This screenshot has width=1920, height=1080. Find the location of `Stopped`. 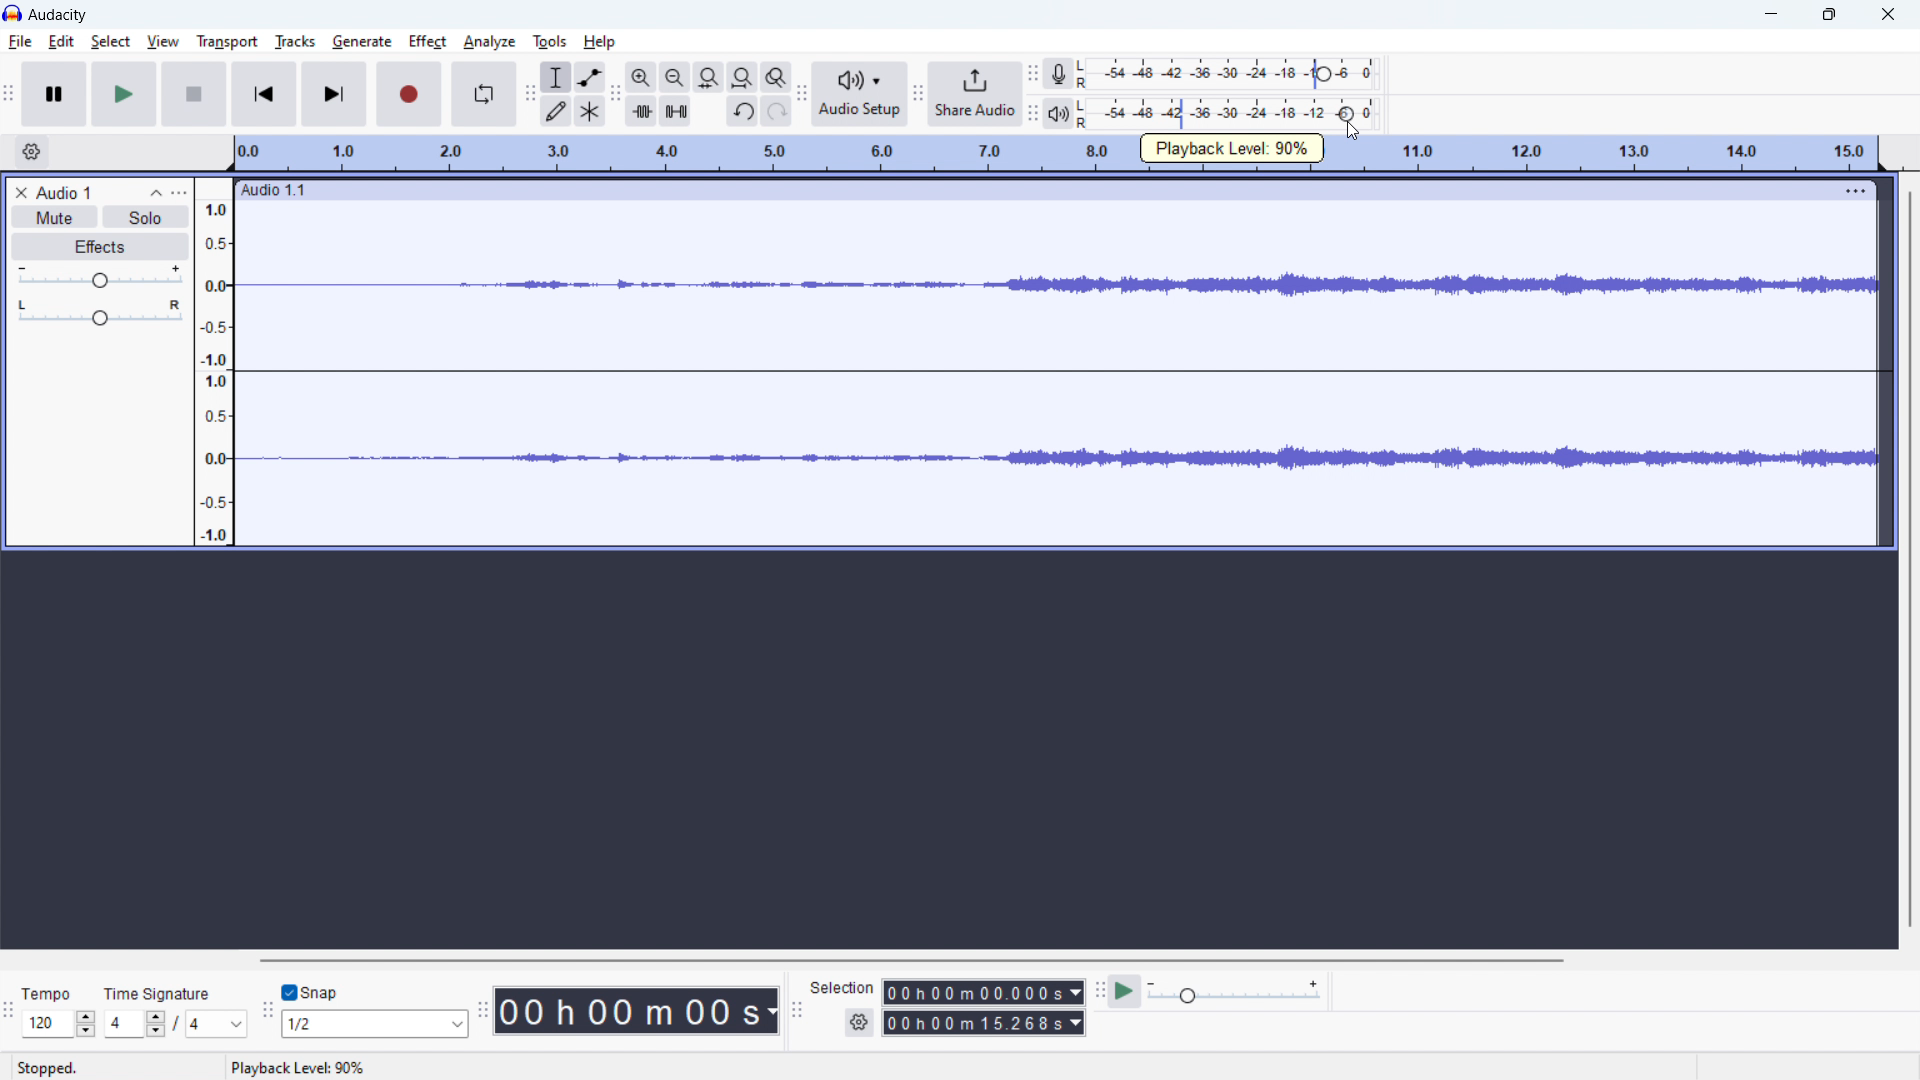

Stopped is located at coordinates (46, 1068).